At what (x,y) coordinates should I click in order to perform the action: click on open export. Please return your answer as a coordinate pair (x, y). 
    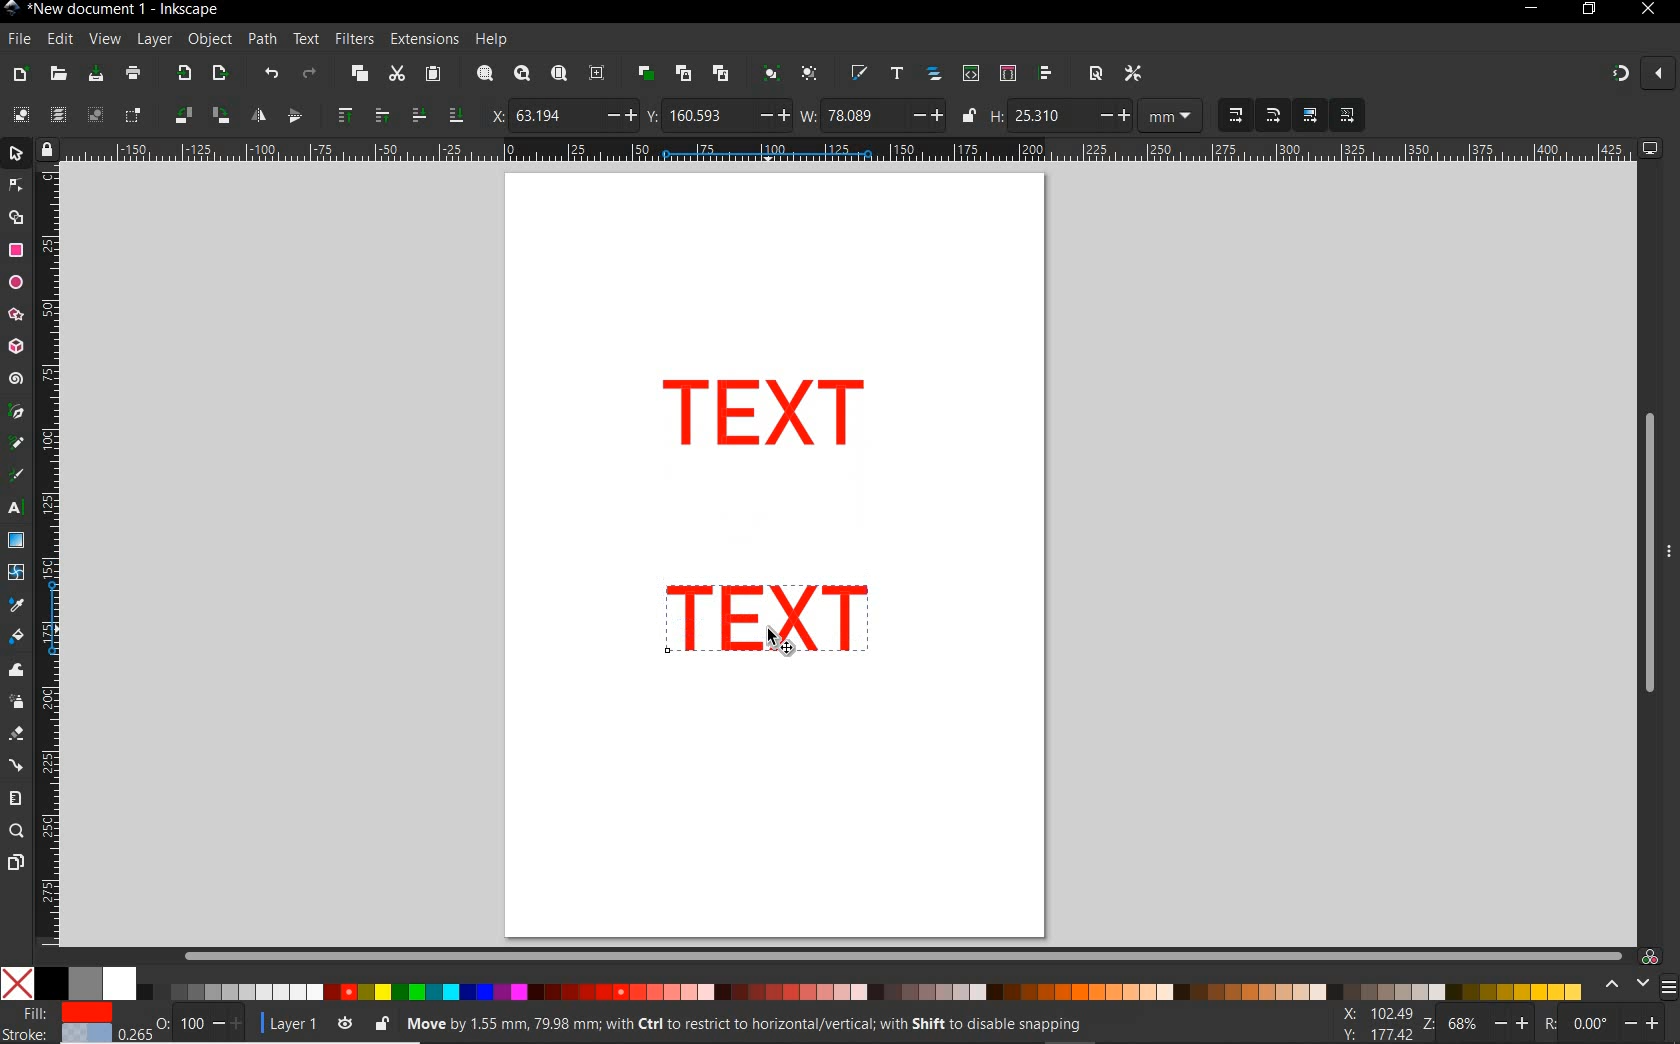
    Looking at the image, I should click on (219, 74).